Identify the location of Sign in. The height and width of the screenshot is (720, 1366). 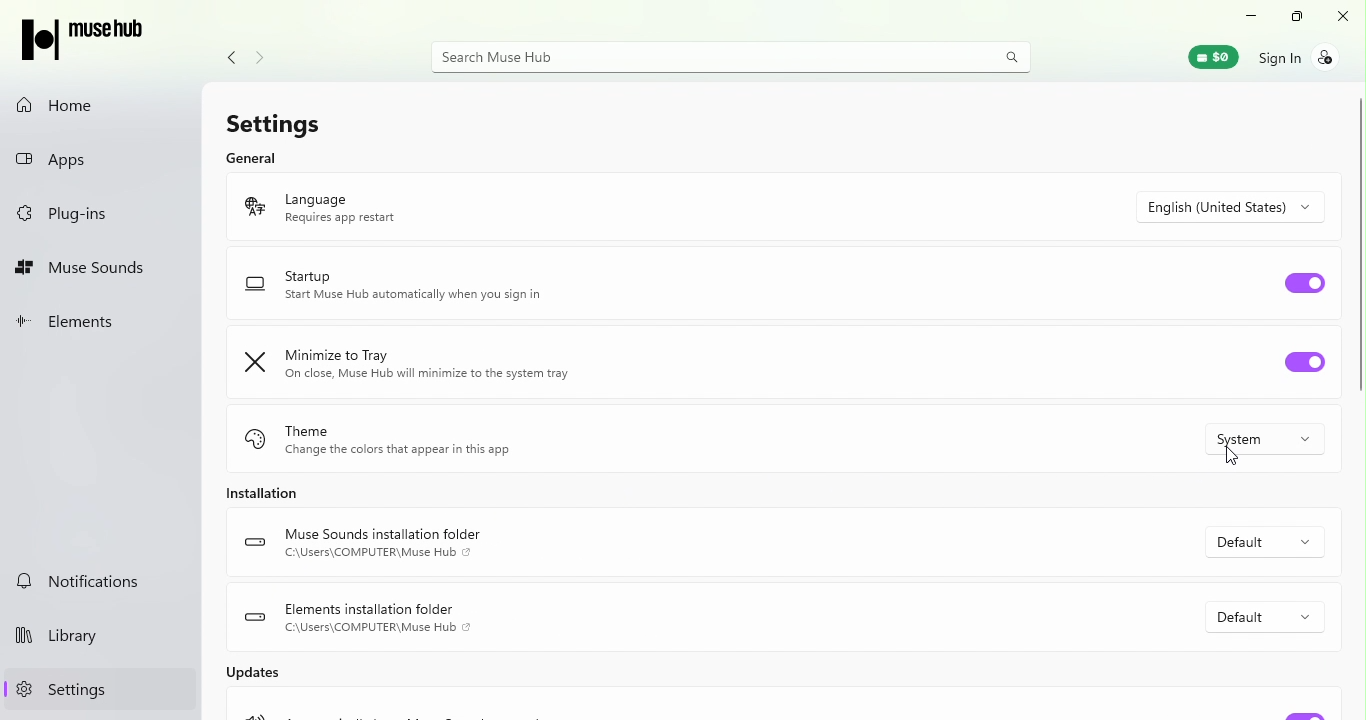
(1309, 61).